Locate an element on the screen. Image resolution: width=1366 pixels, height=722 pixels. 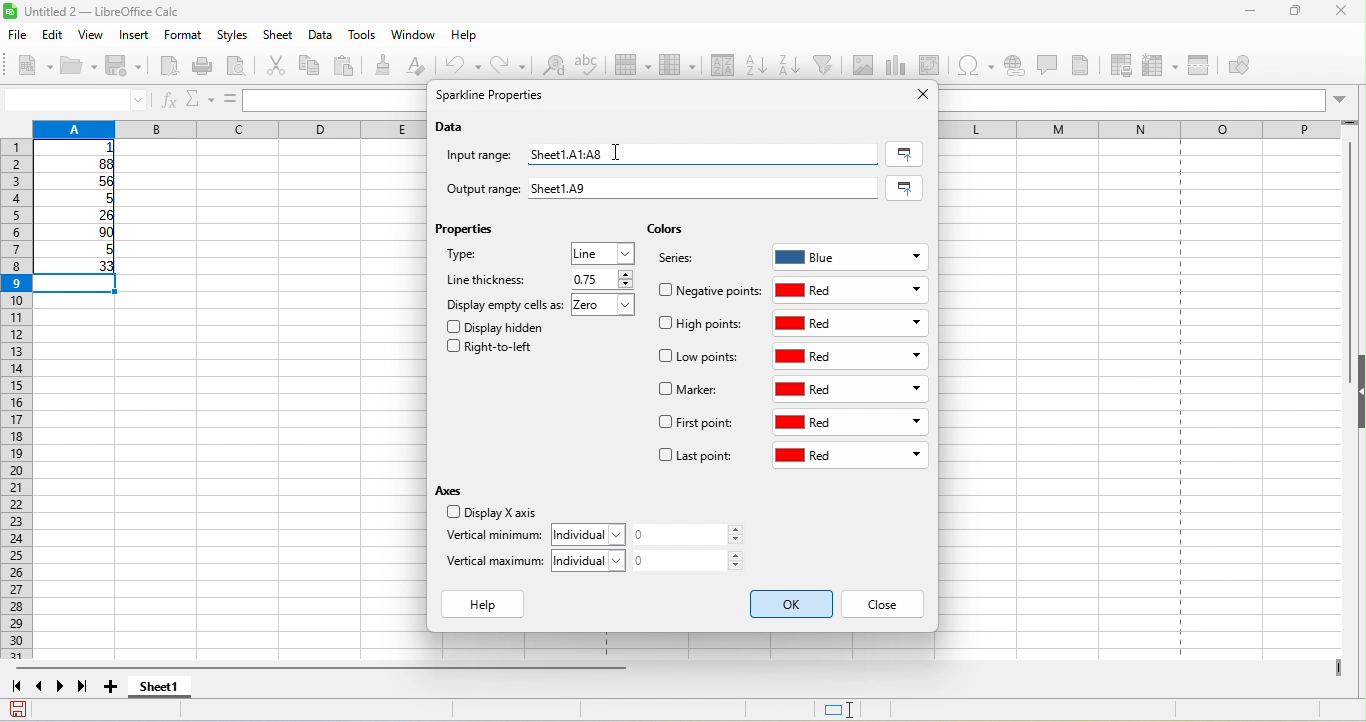
column is located at coordinates (677, 64).